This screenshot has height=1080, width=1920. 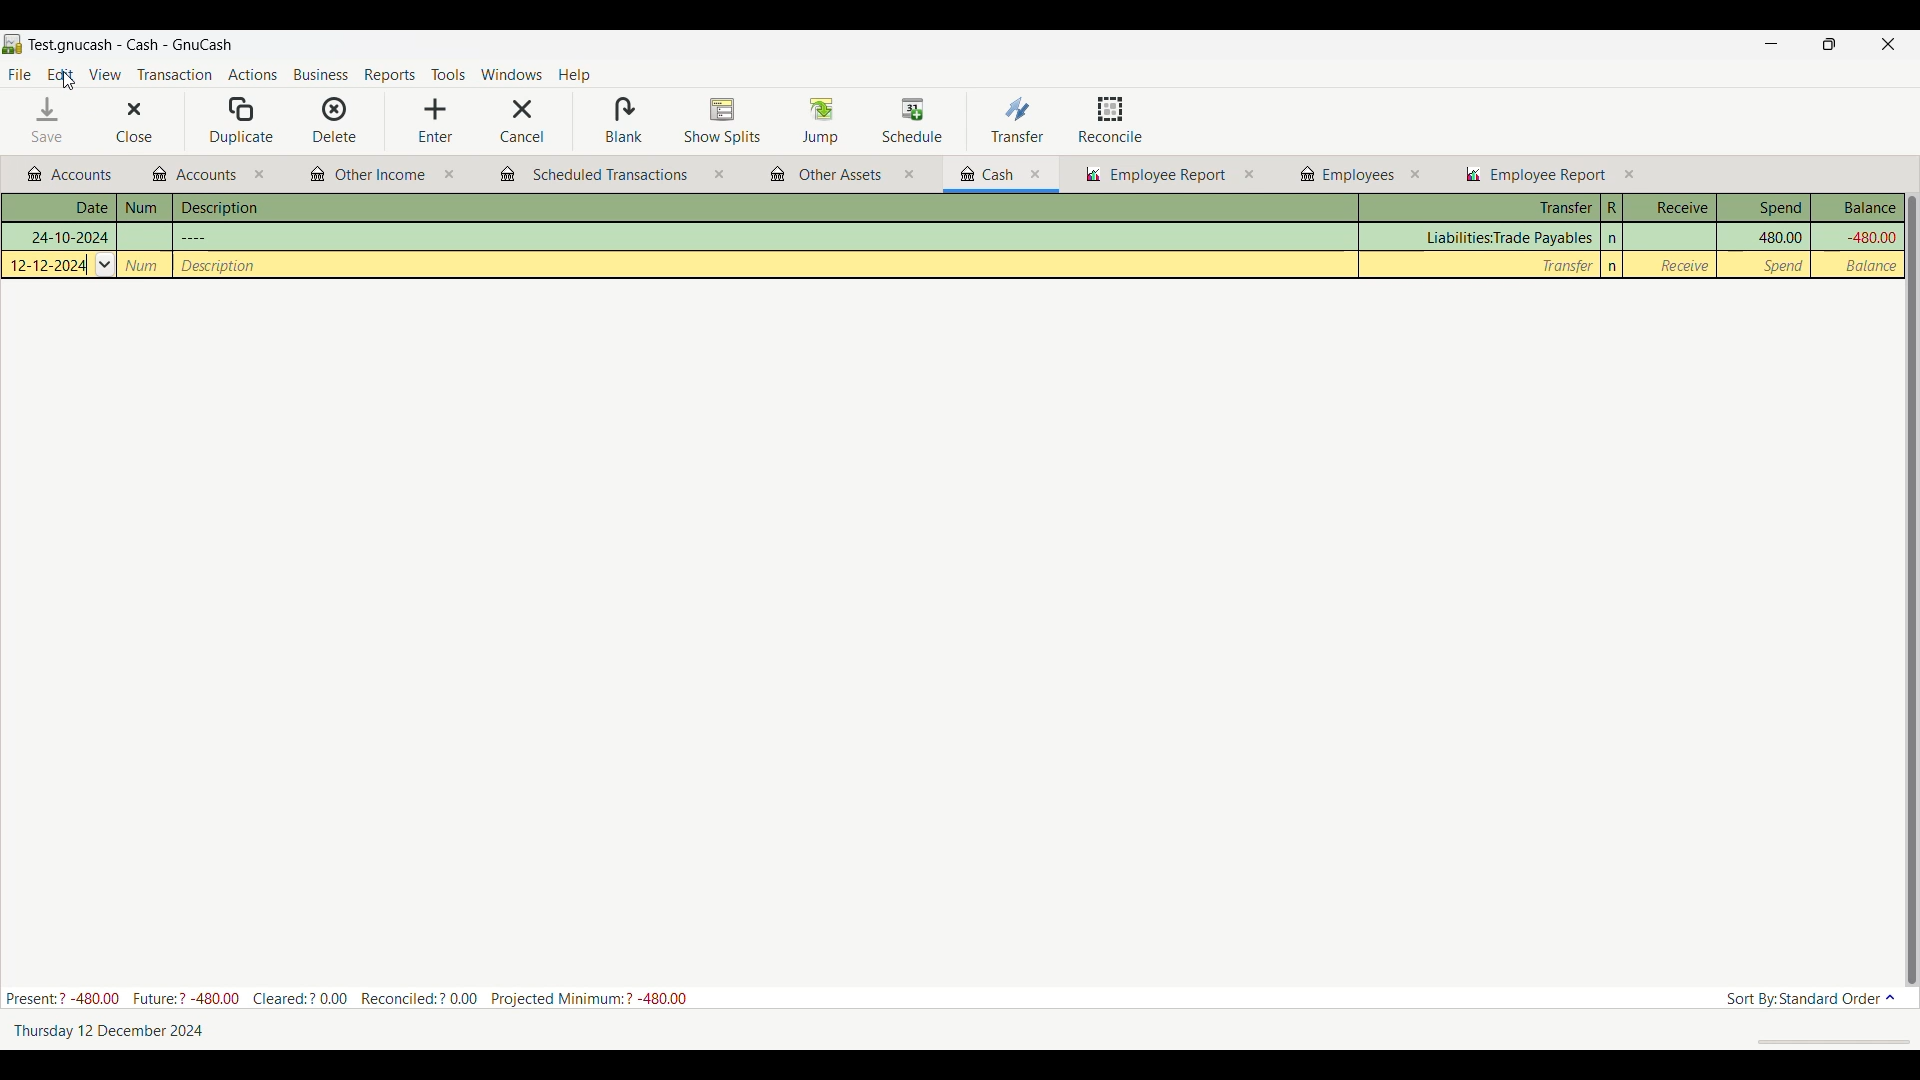 What do you see at coordinates (1347, 174) in the screenshot?
I see `Other budgets and reports` at bounding box center [1347, 174].